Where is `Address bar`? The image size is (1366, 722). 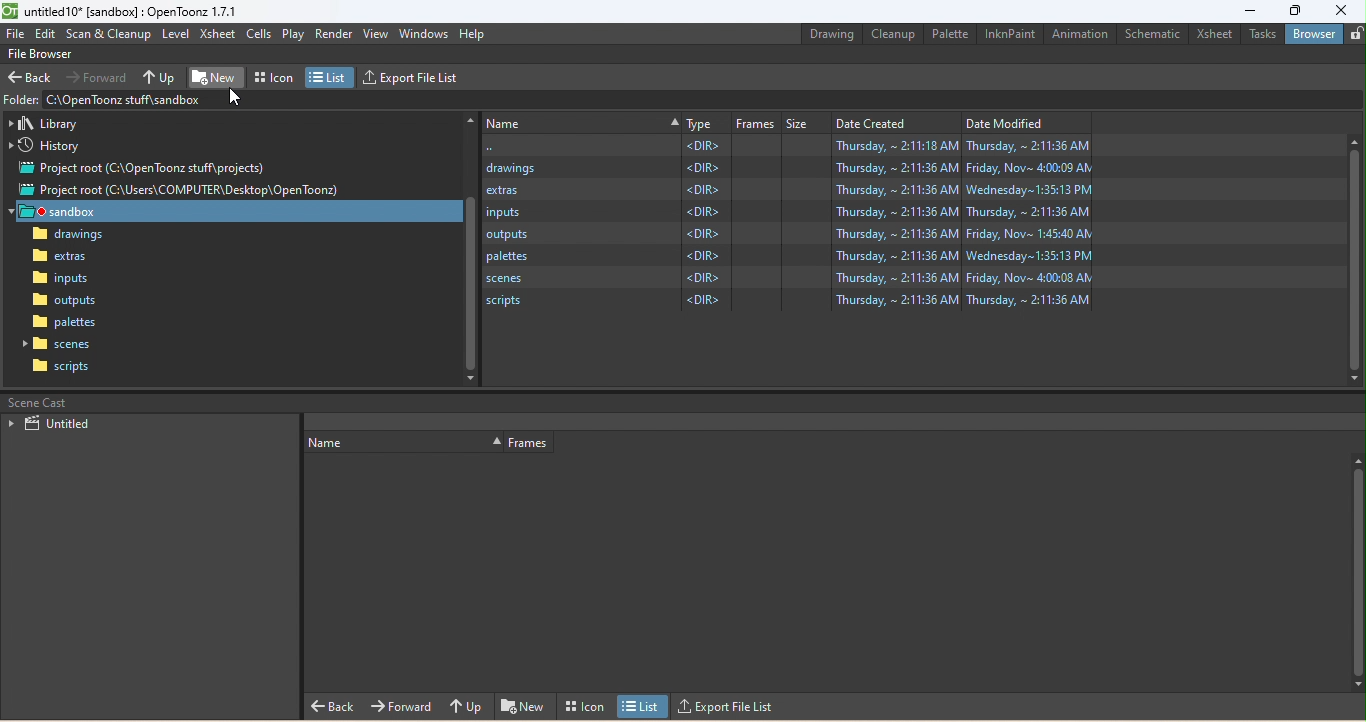
Address bar is located at coordinates (127, 99).